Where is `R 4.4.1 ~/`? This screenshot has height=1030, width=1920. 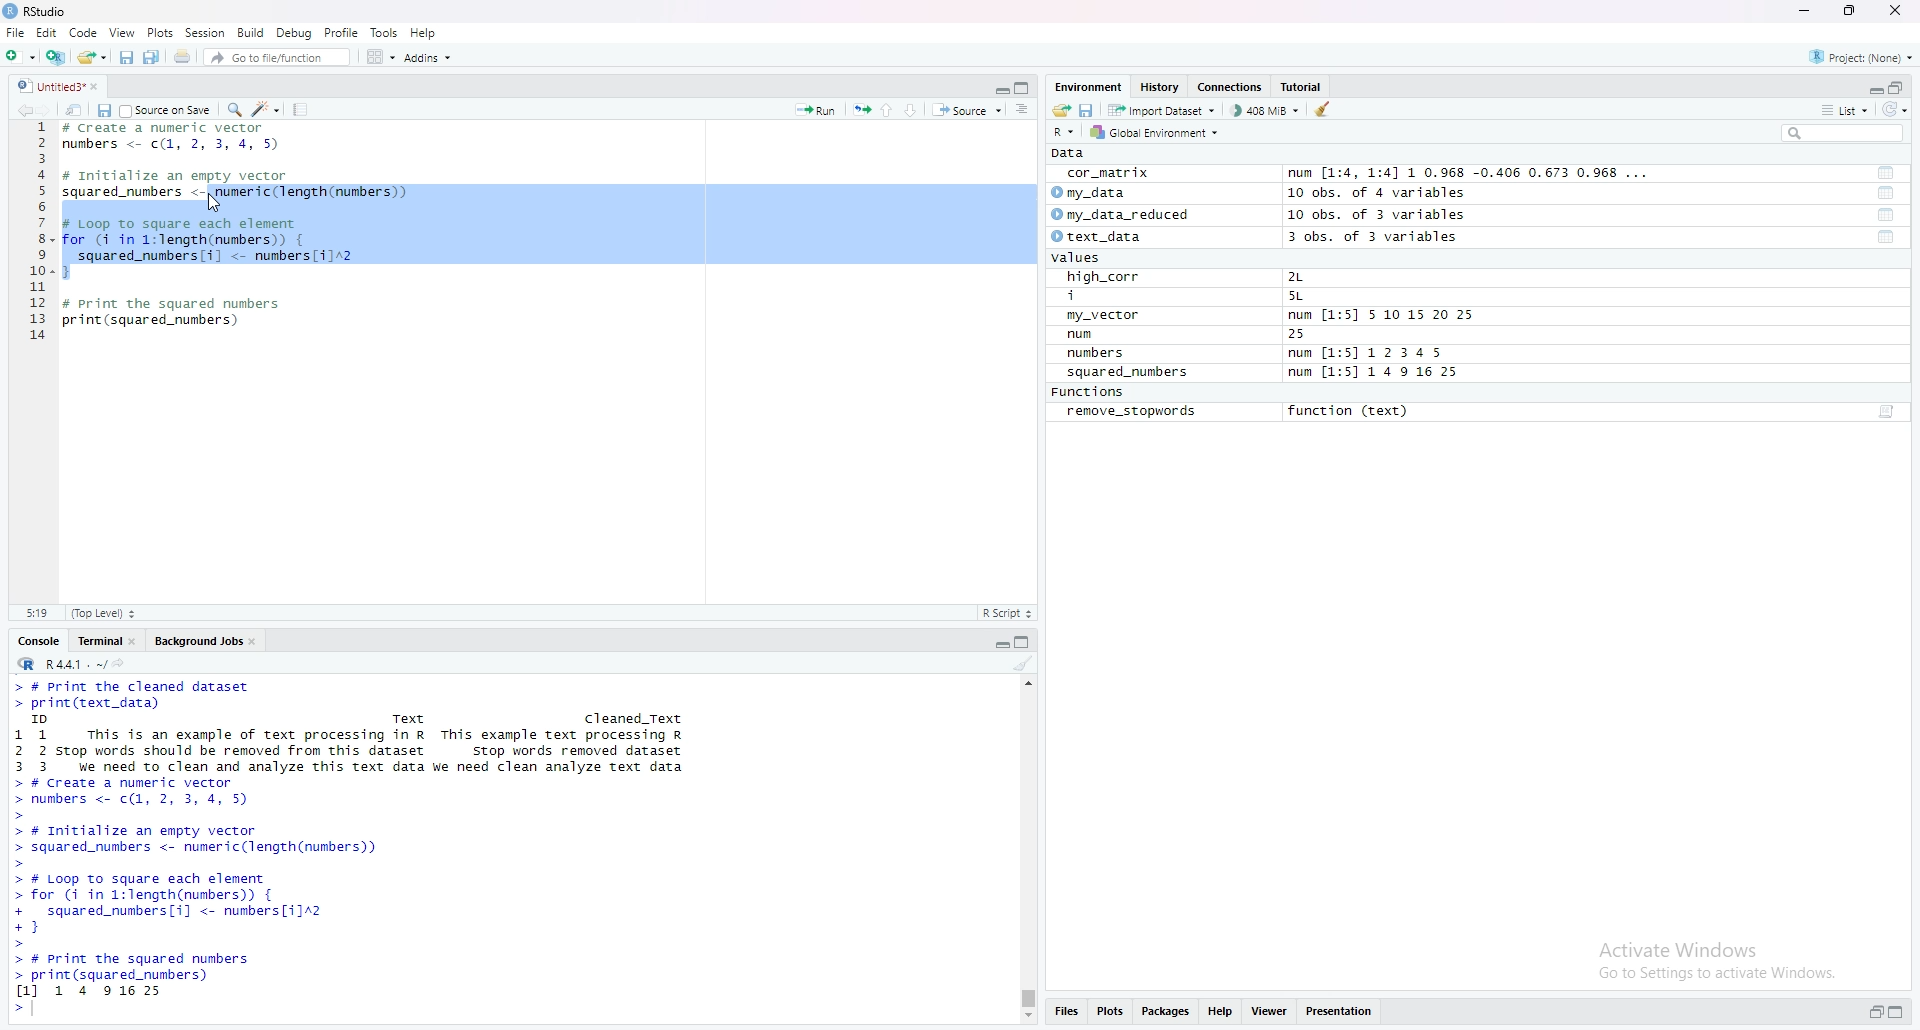
R 4.4.1 ~/ is located at coordinates (58, 662).